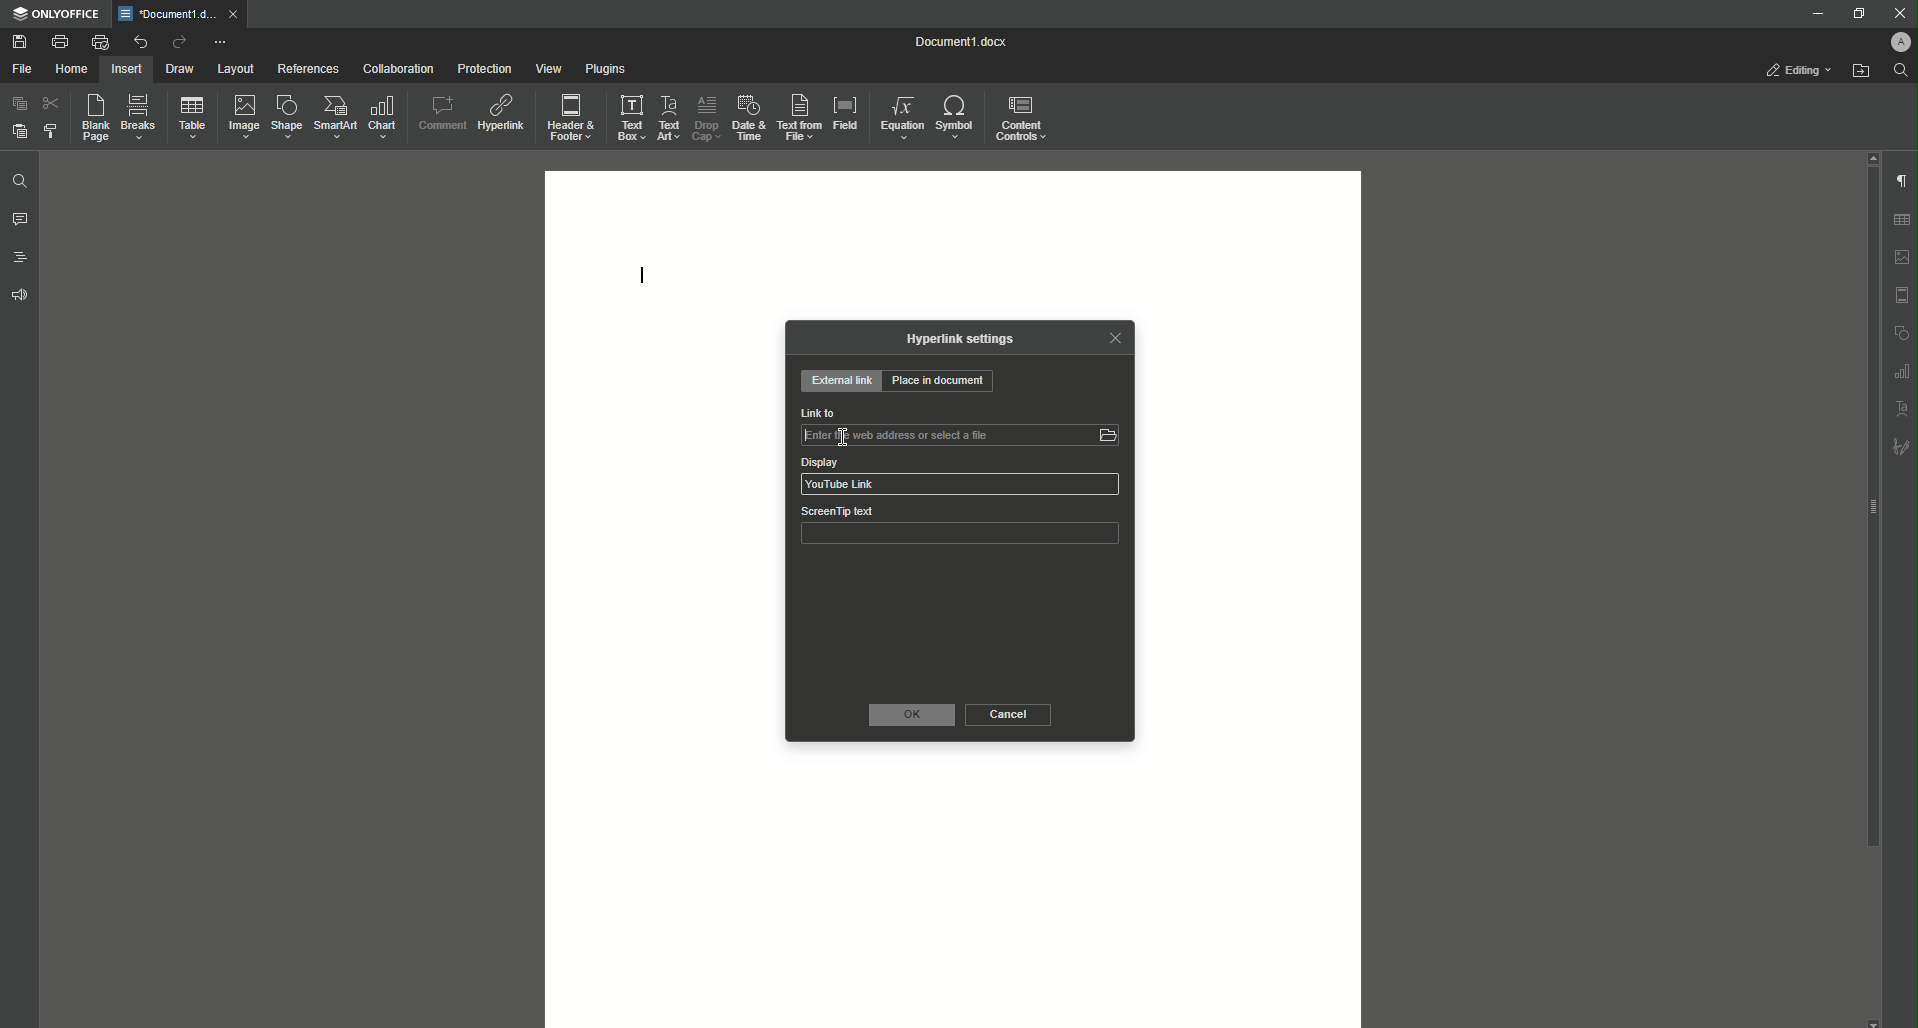 This screenshot has height=1028, width=1918. I want to click on Text Line, so click(639, 277).